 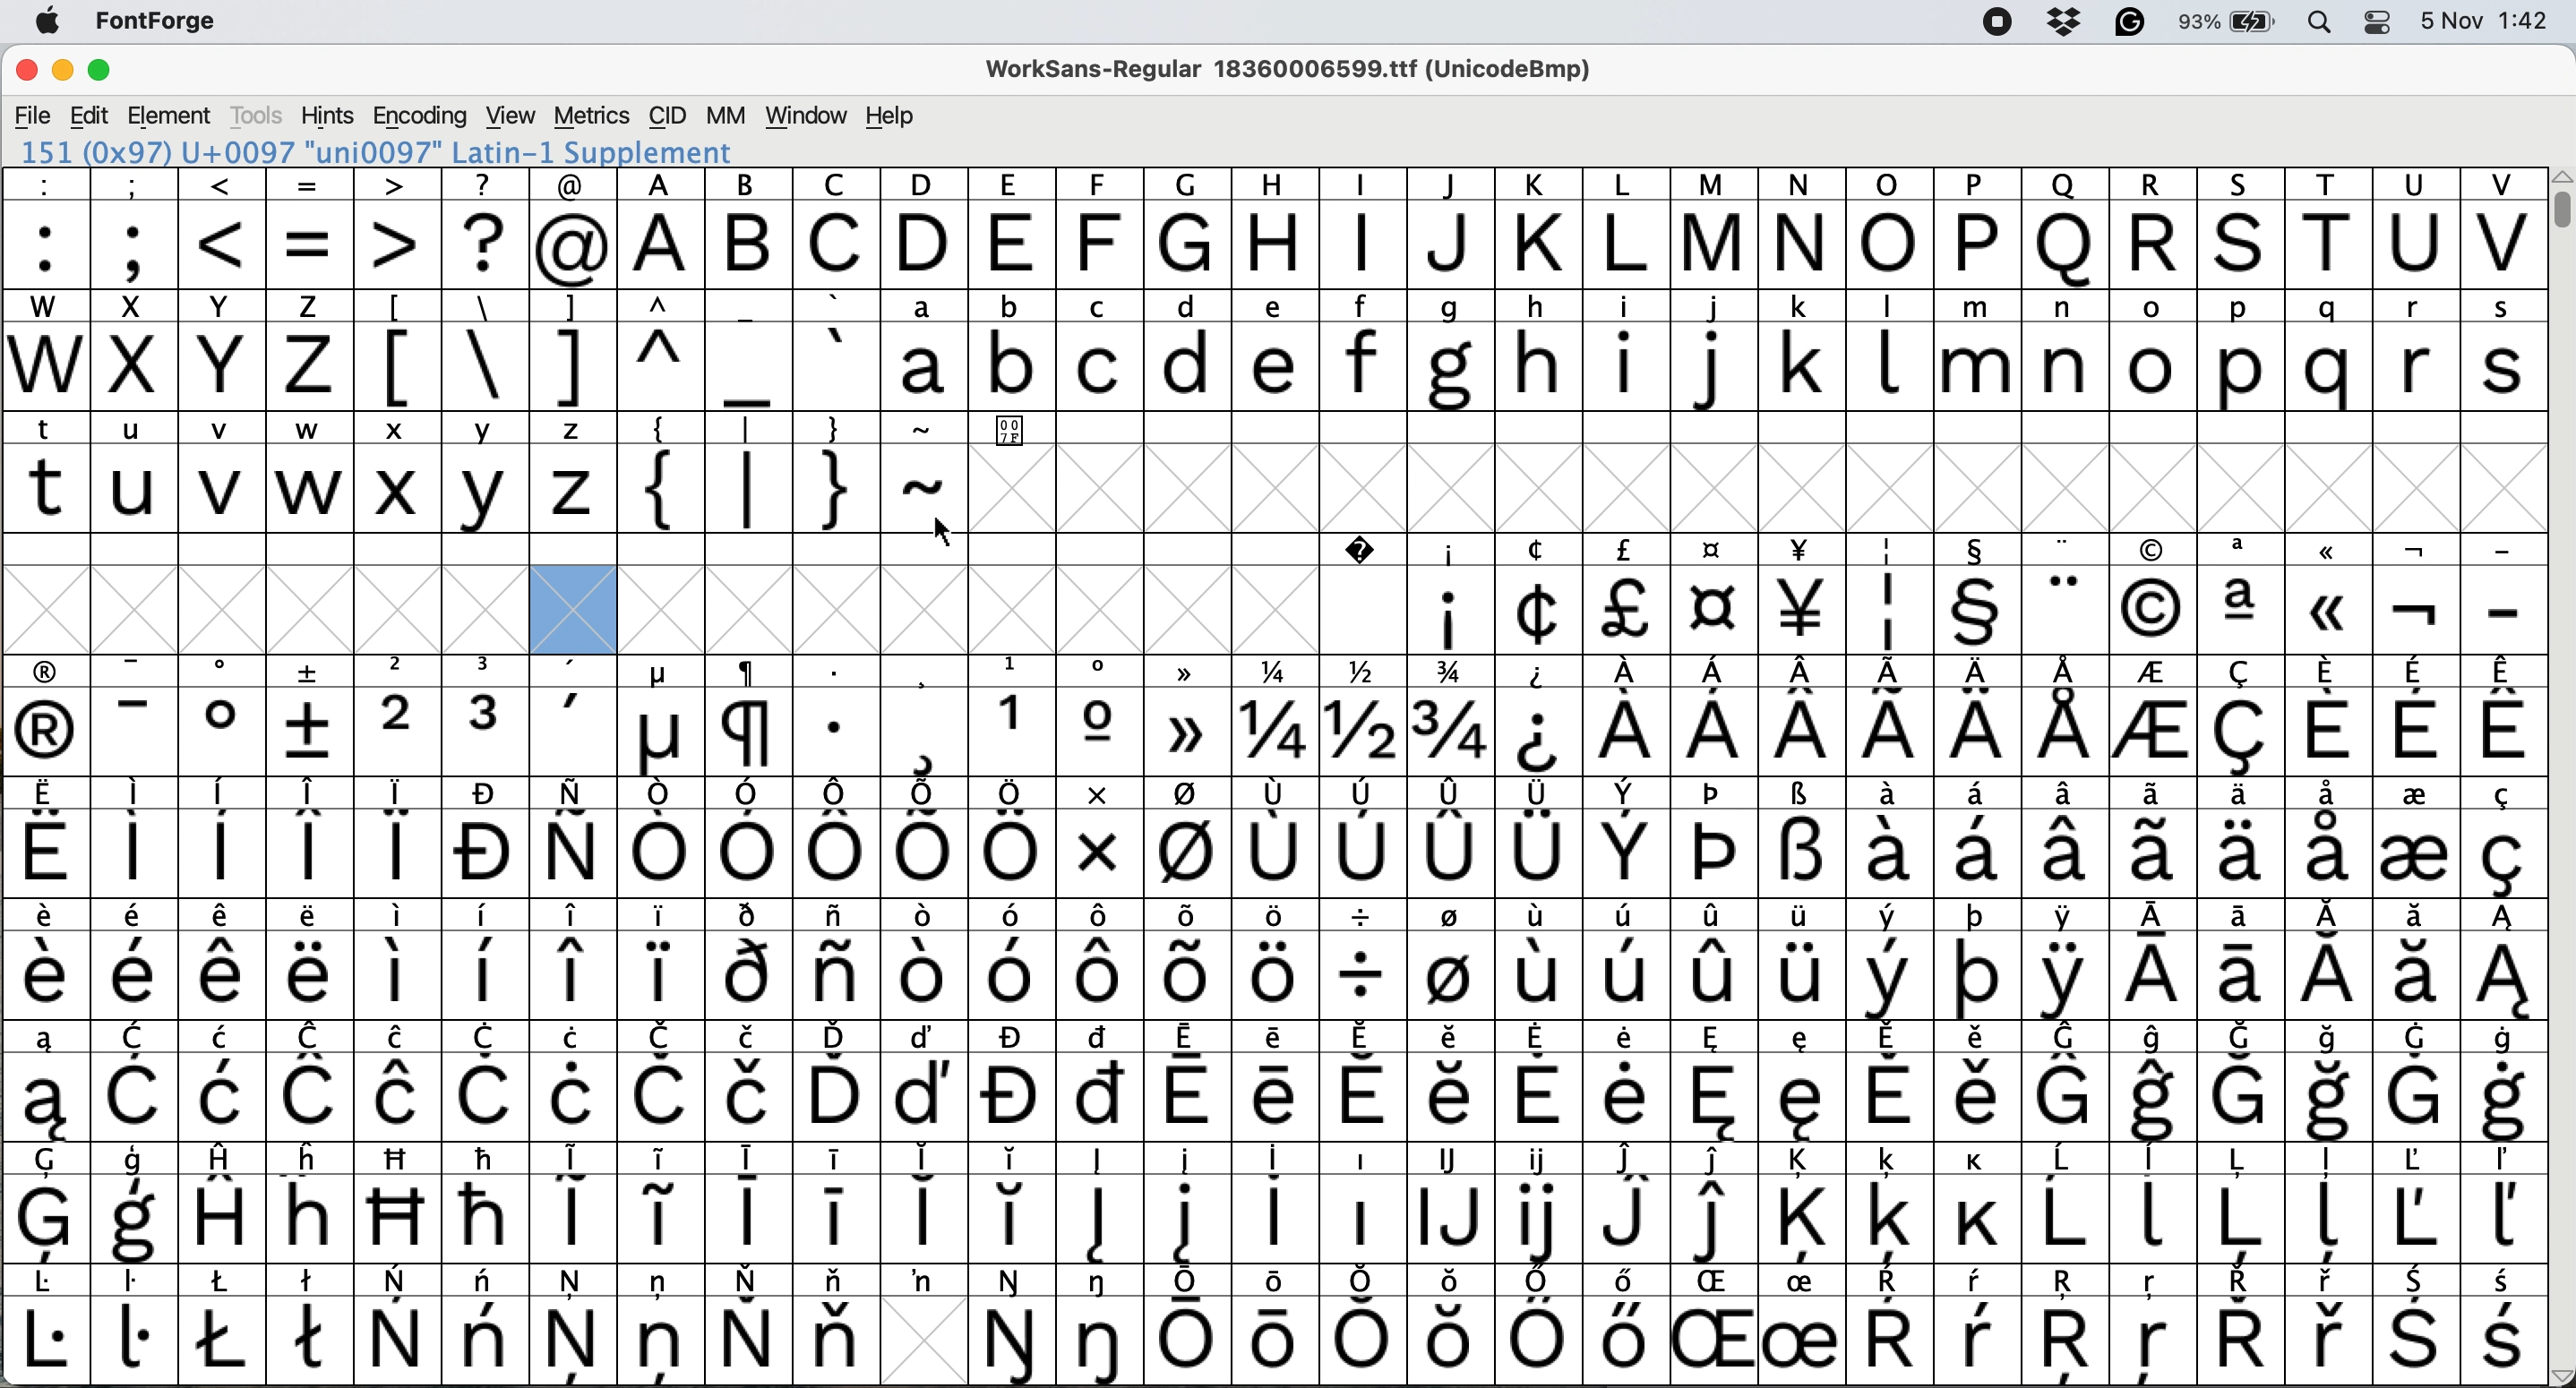 What do you see at coordinates (46, 960) in the screenshot?
I see `symbol` at bounding box center [46, 960].